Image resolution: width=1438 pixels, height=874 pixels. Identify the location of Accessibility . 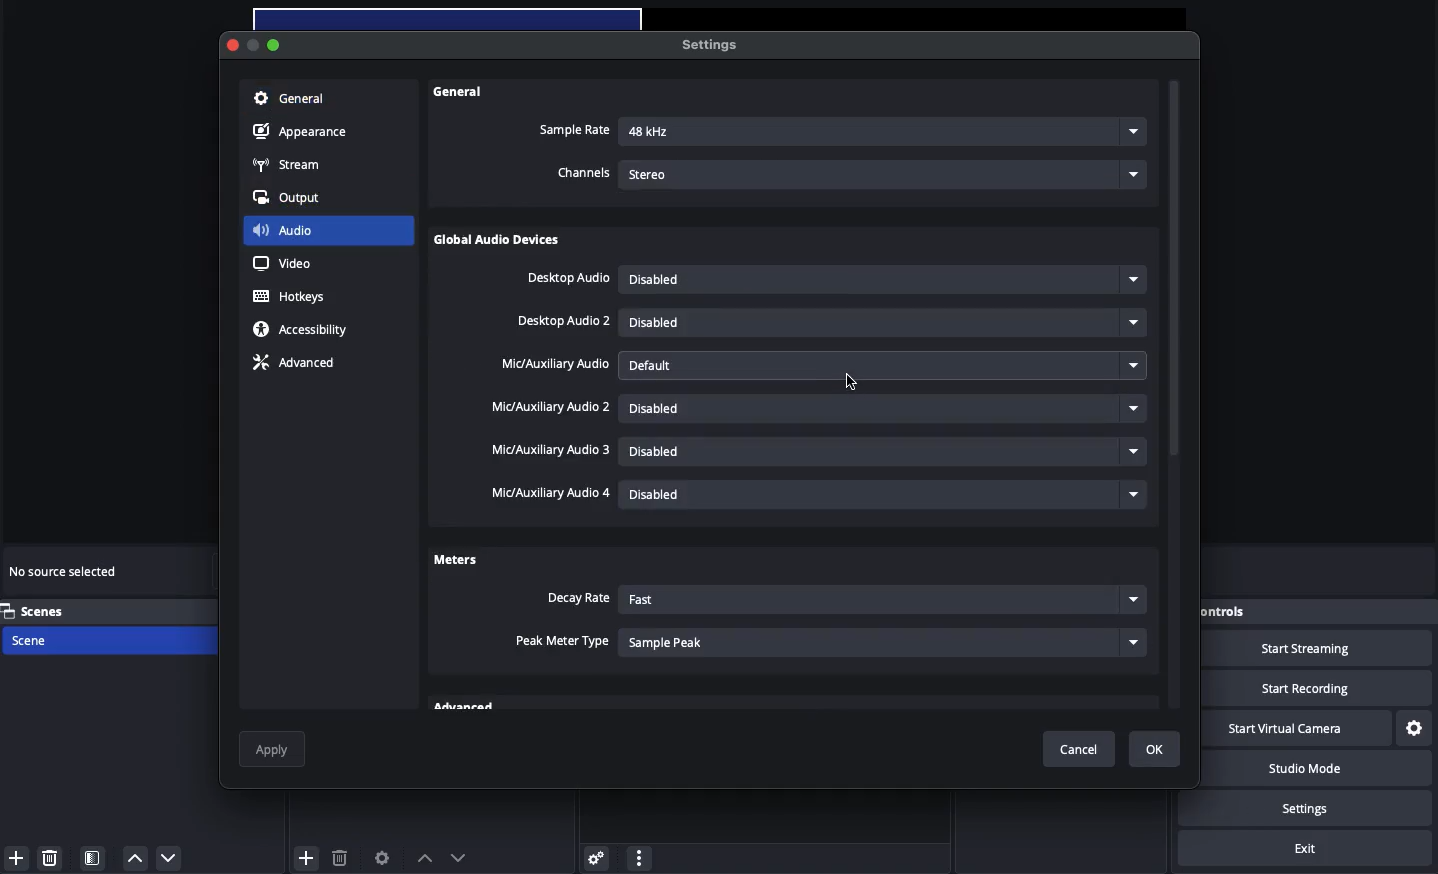
(304, 330).